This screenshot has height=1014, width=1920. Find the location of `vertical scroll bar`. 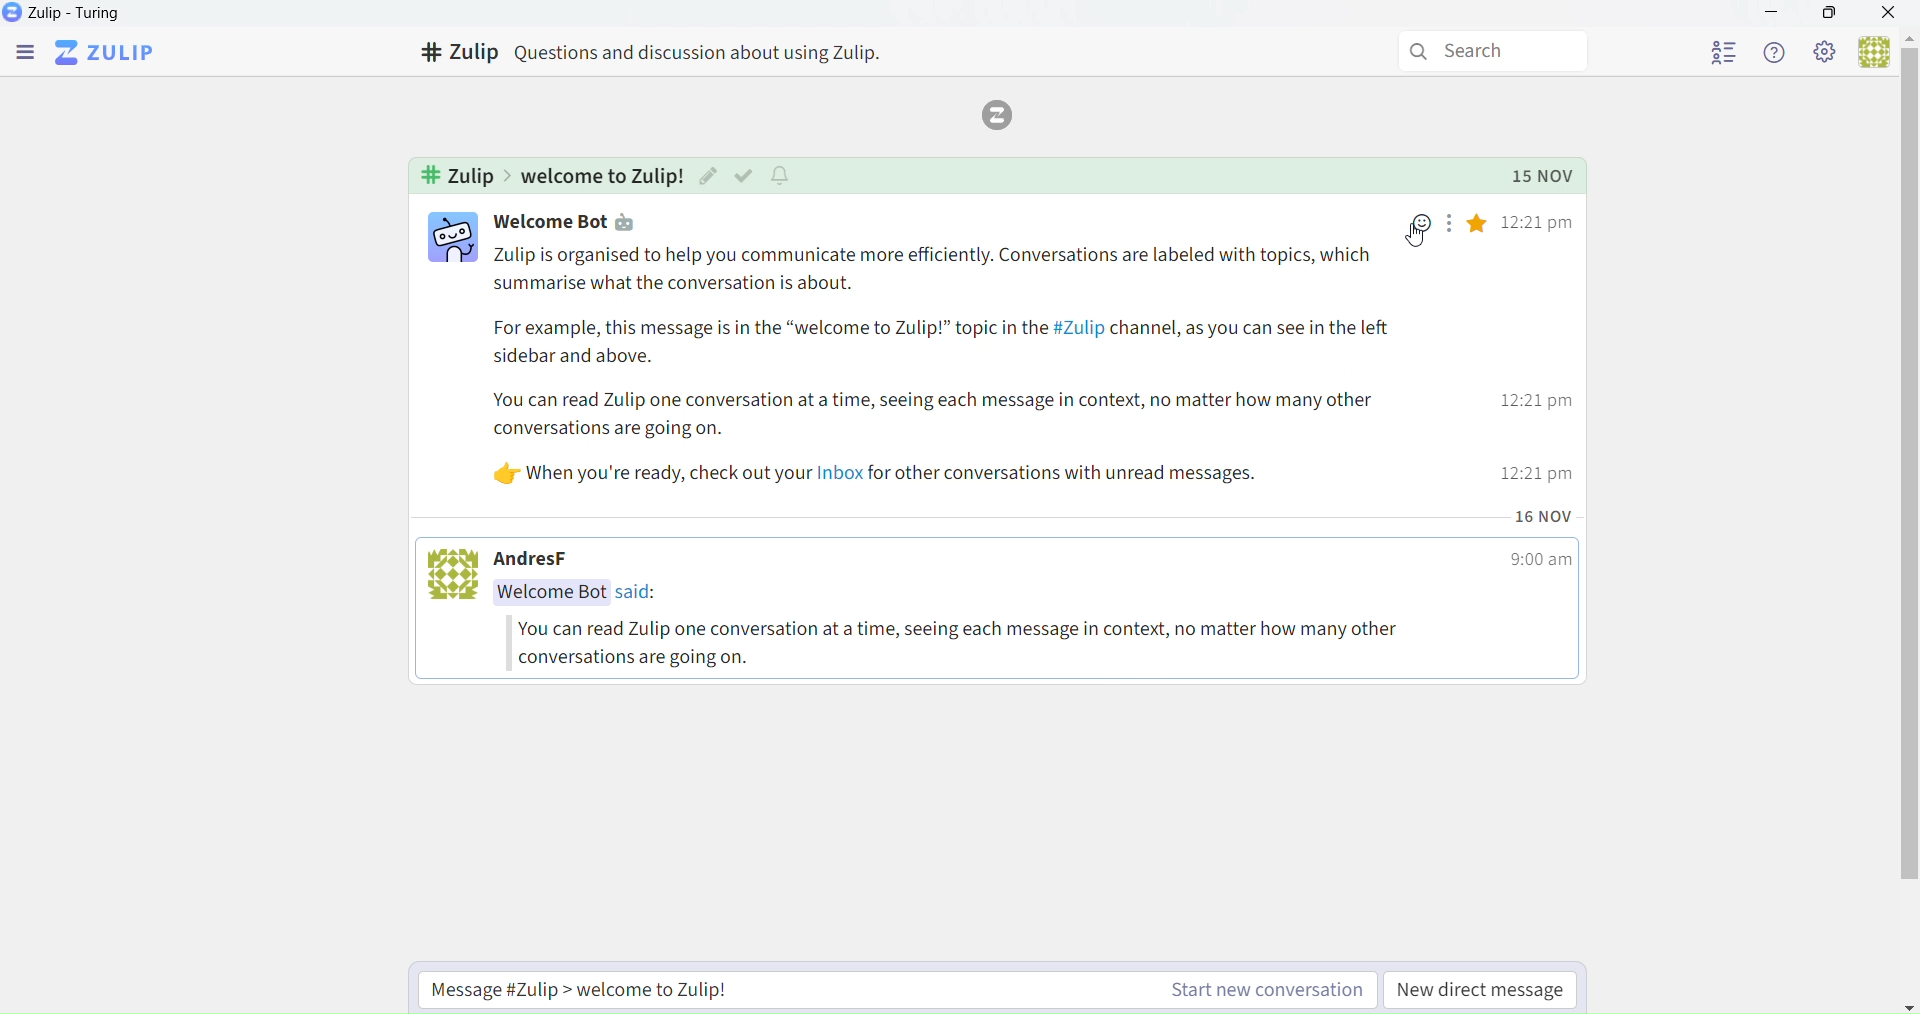

vertical scroll bar is located at coordinates (1907, 470).